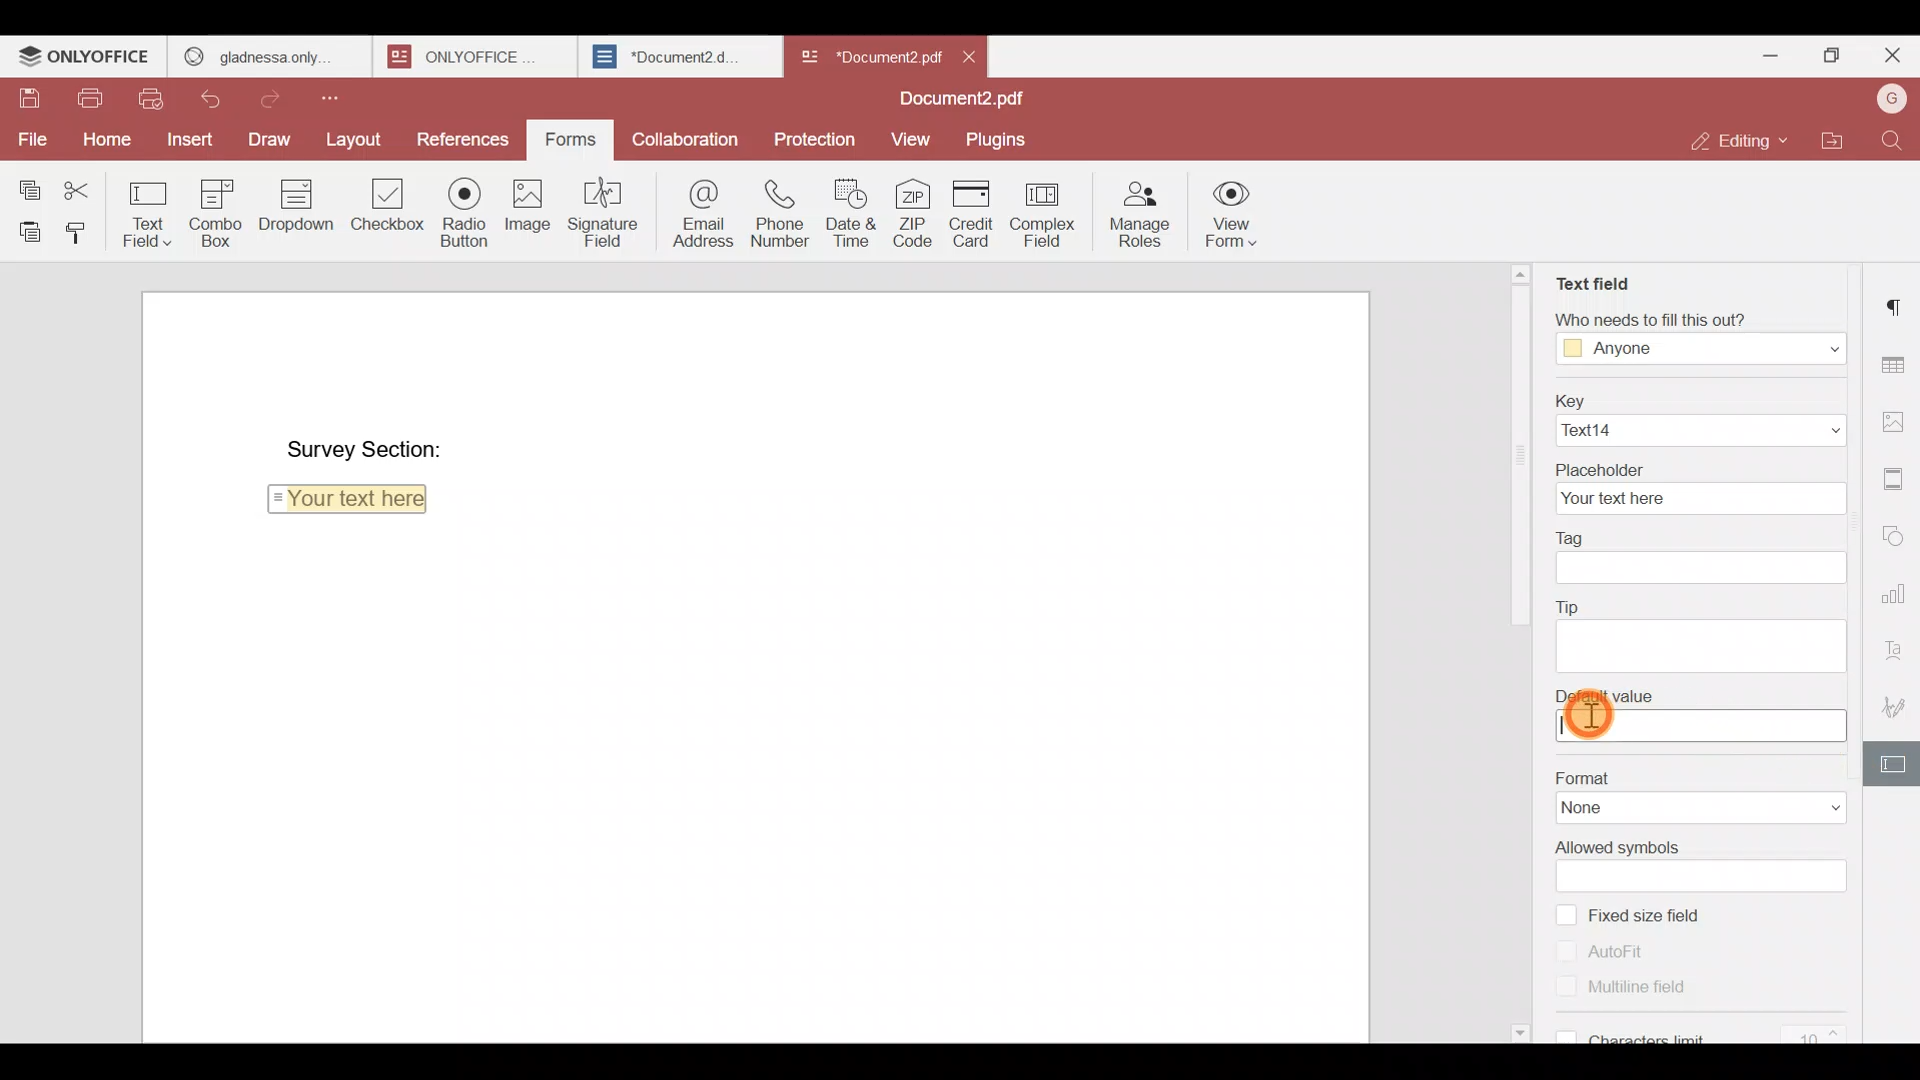  I want to click on ONLYOFFICE, so click(85, 56).